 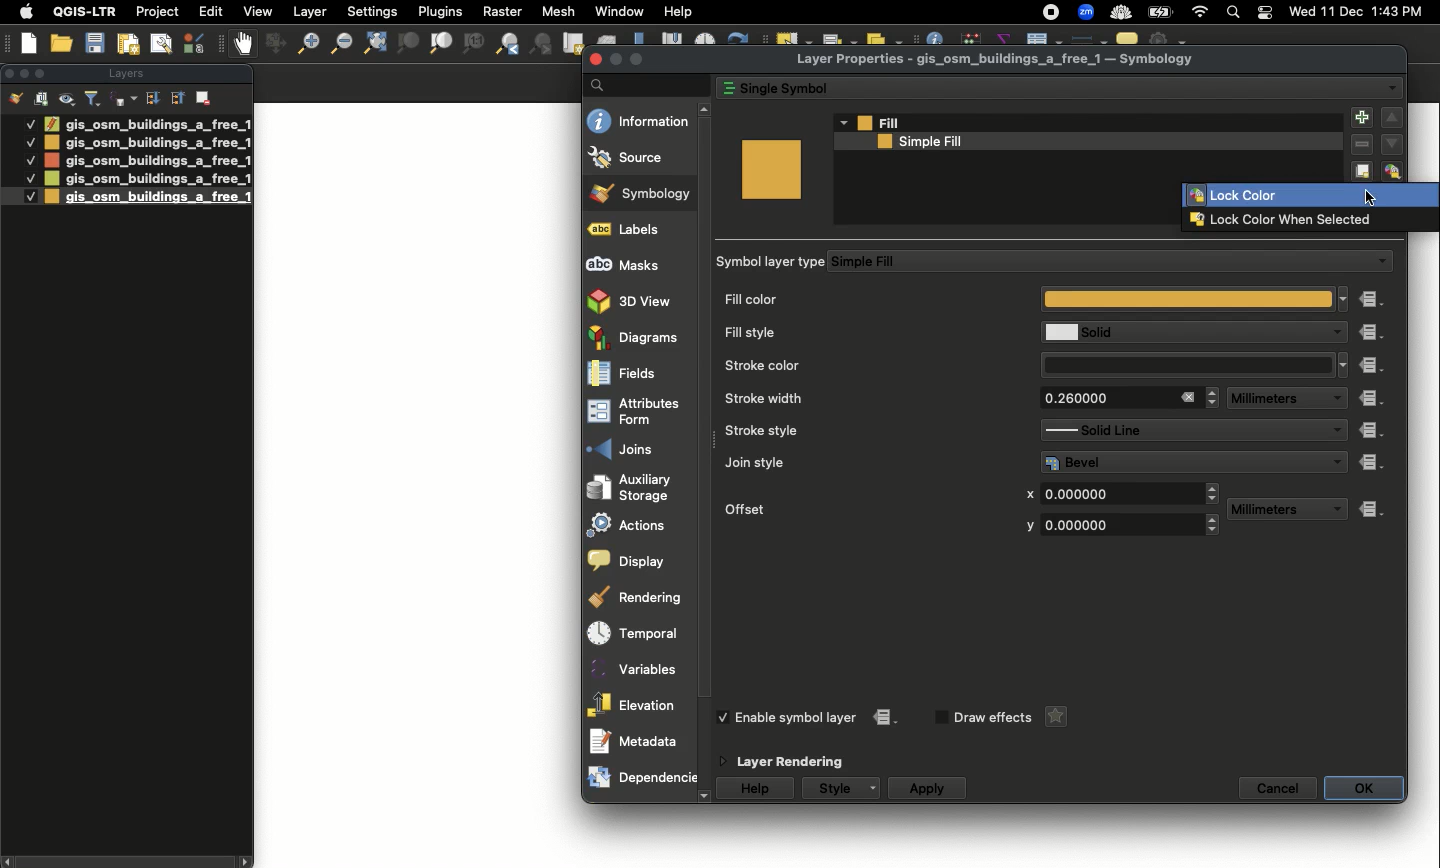 I want to click on battery, so click(x=1164, y=11).